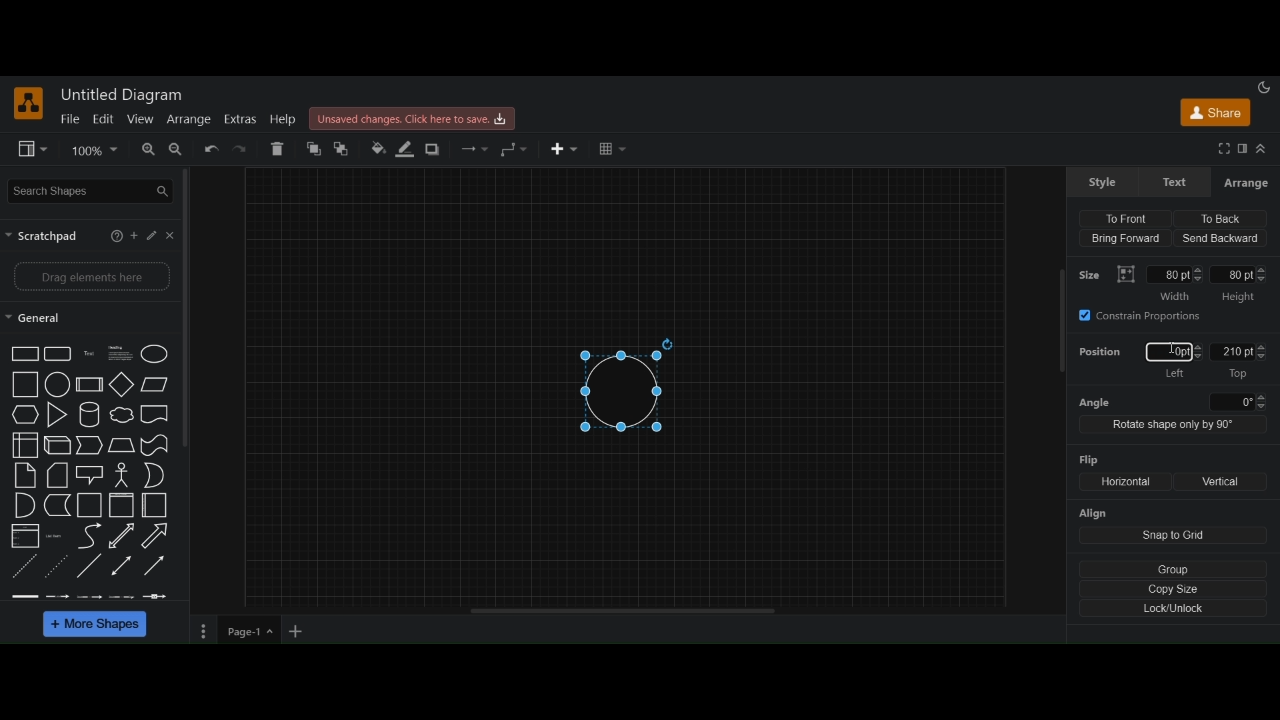 The height and width of the screenshot is (720, 1280). What do you see at coordinates (123, 565) in the screenshot?
I see `2 sided arrow` at bounding box center [123, 565].